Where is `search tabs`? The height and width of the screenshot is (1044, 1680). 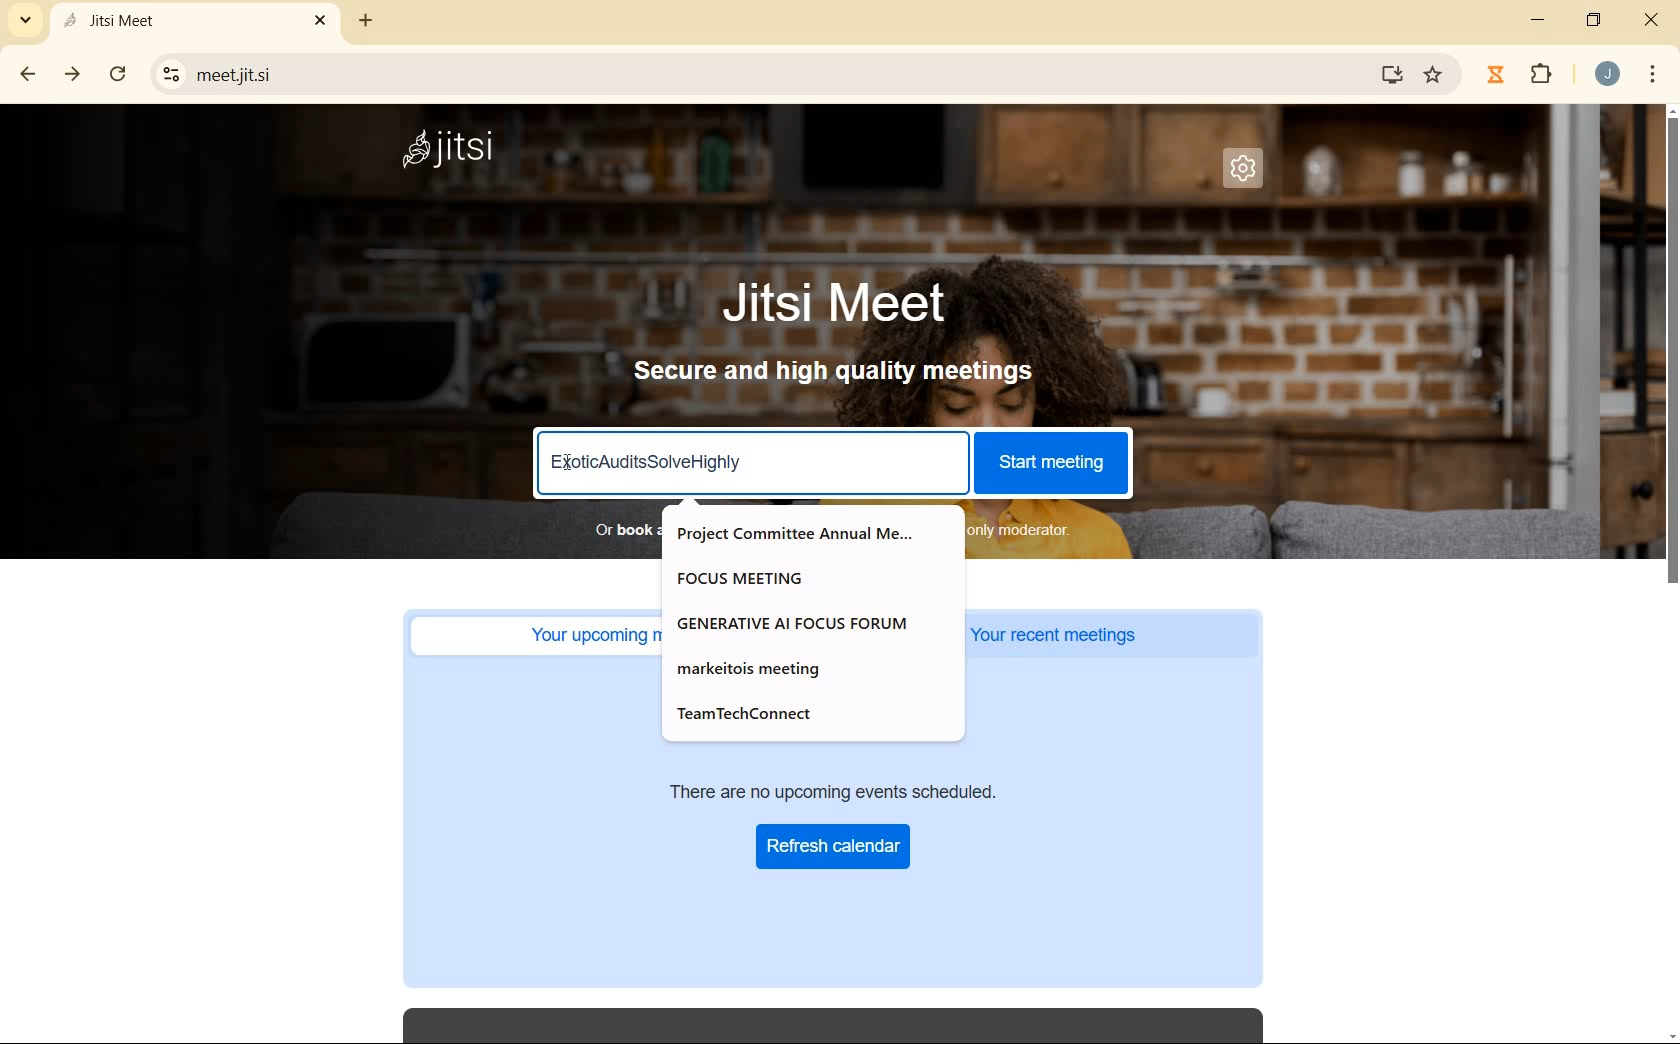 search tabs is located at coordinates (26, 19).